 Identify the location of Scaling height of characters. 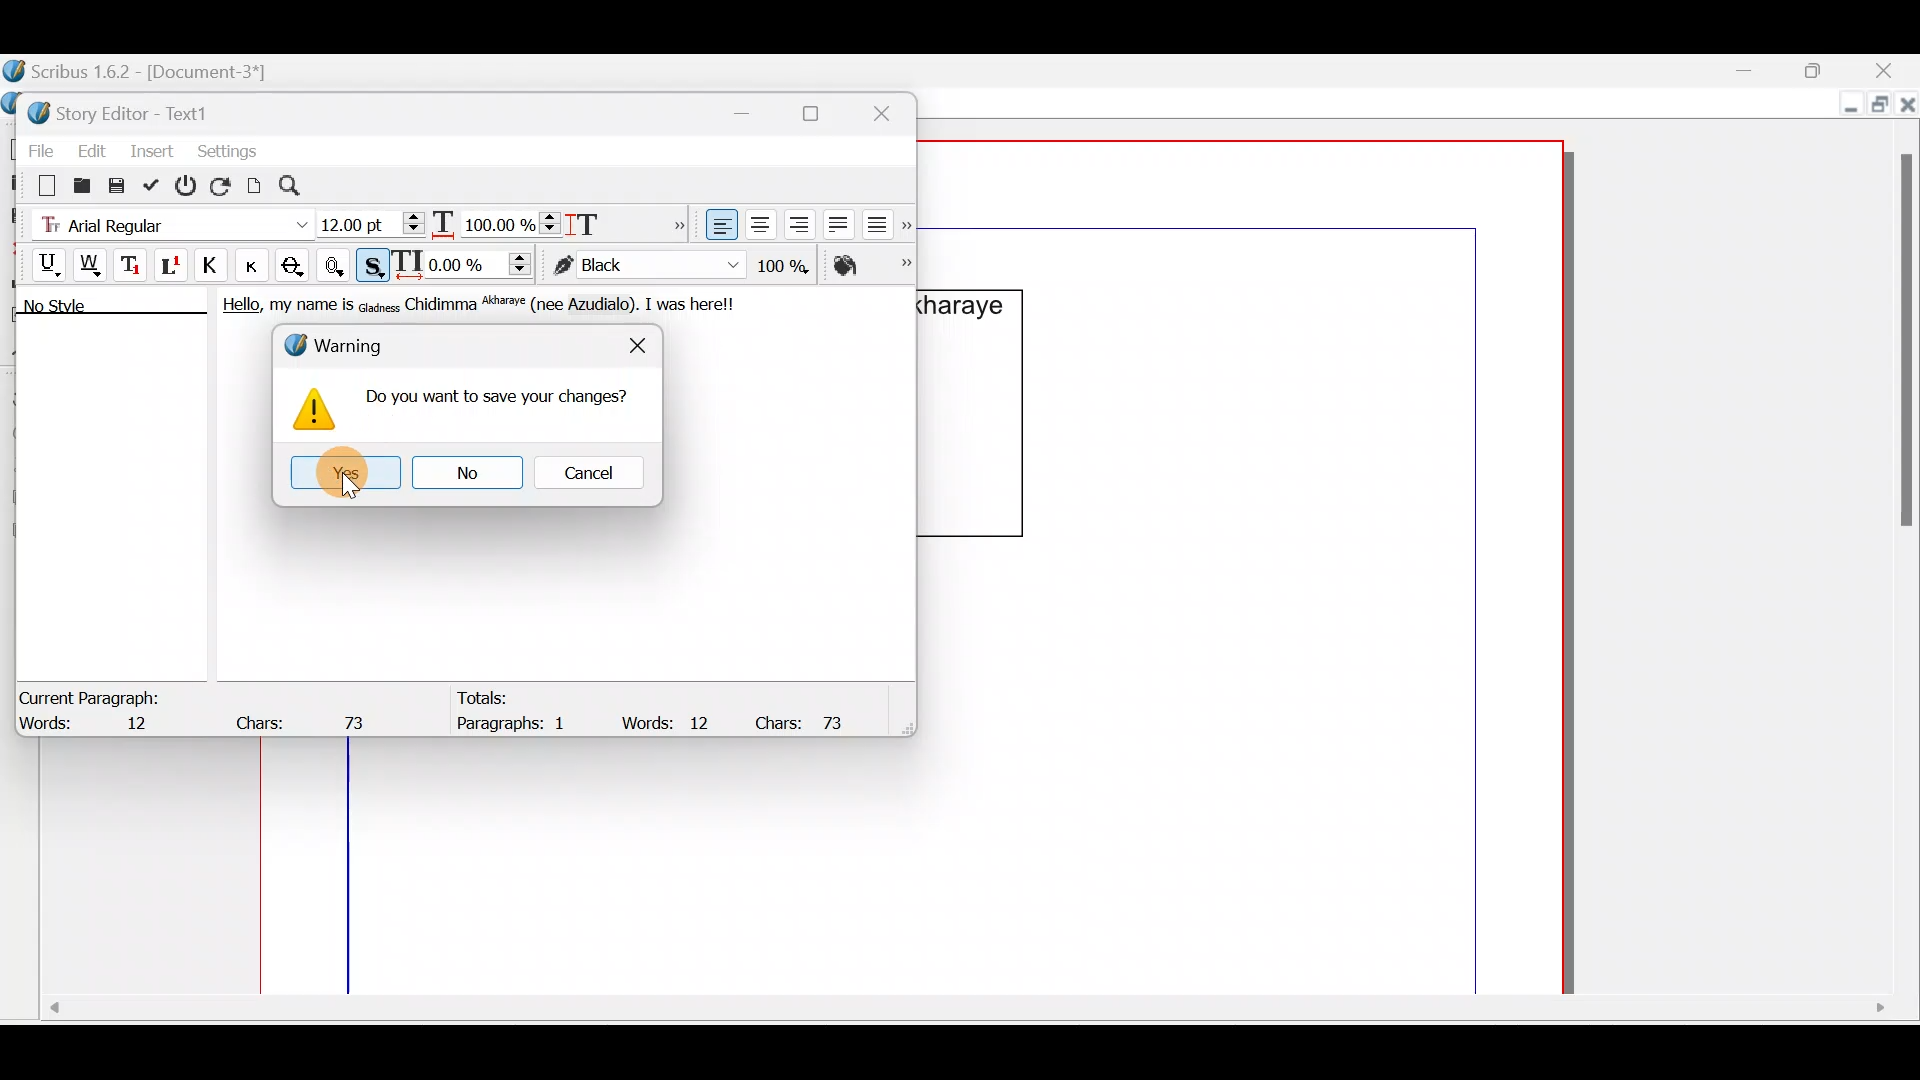
(612, 218).